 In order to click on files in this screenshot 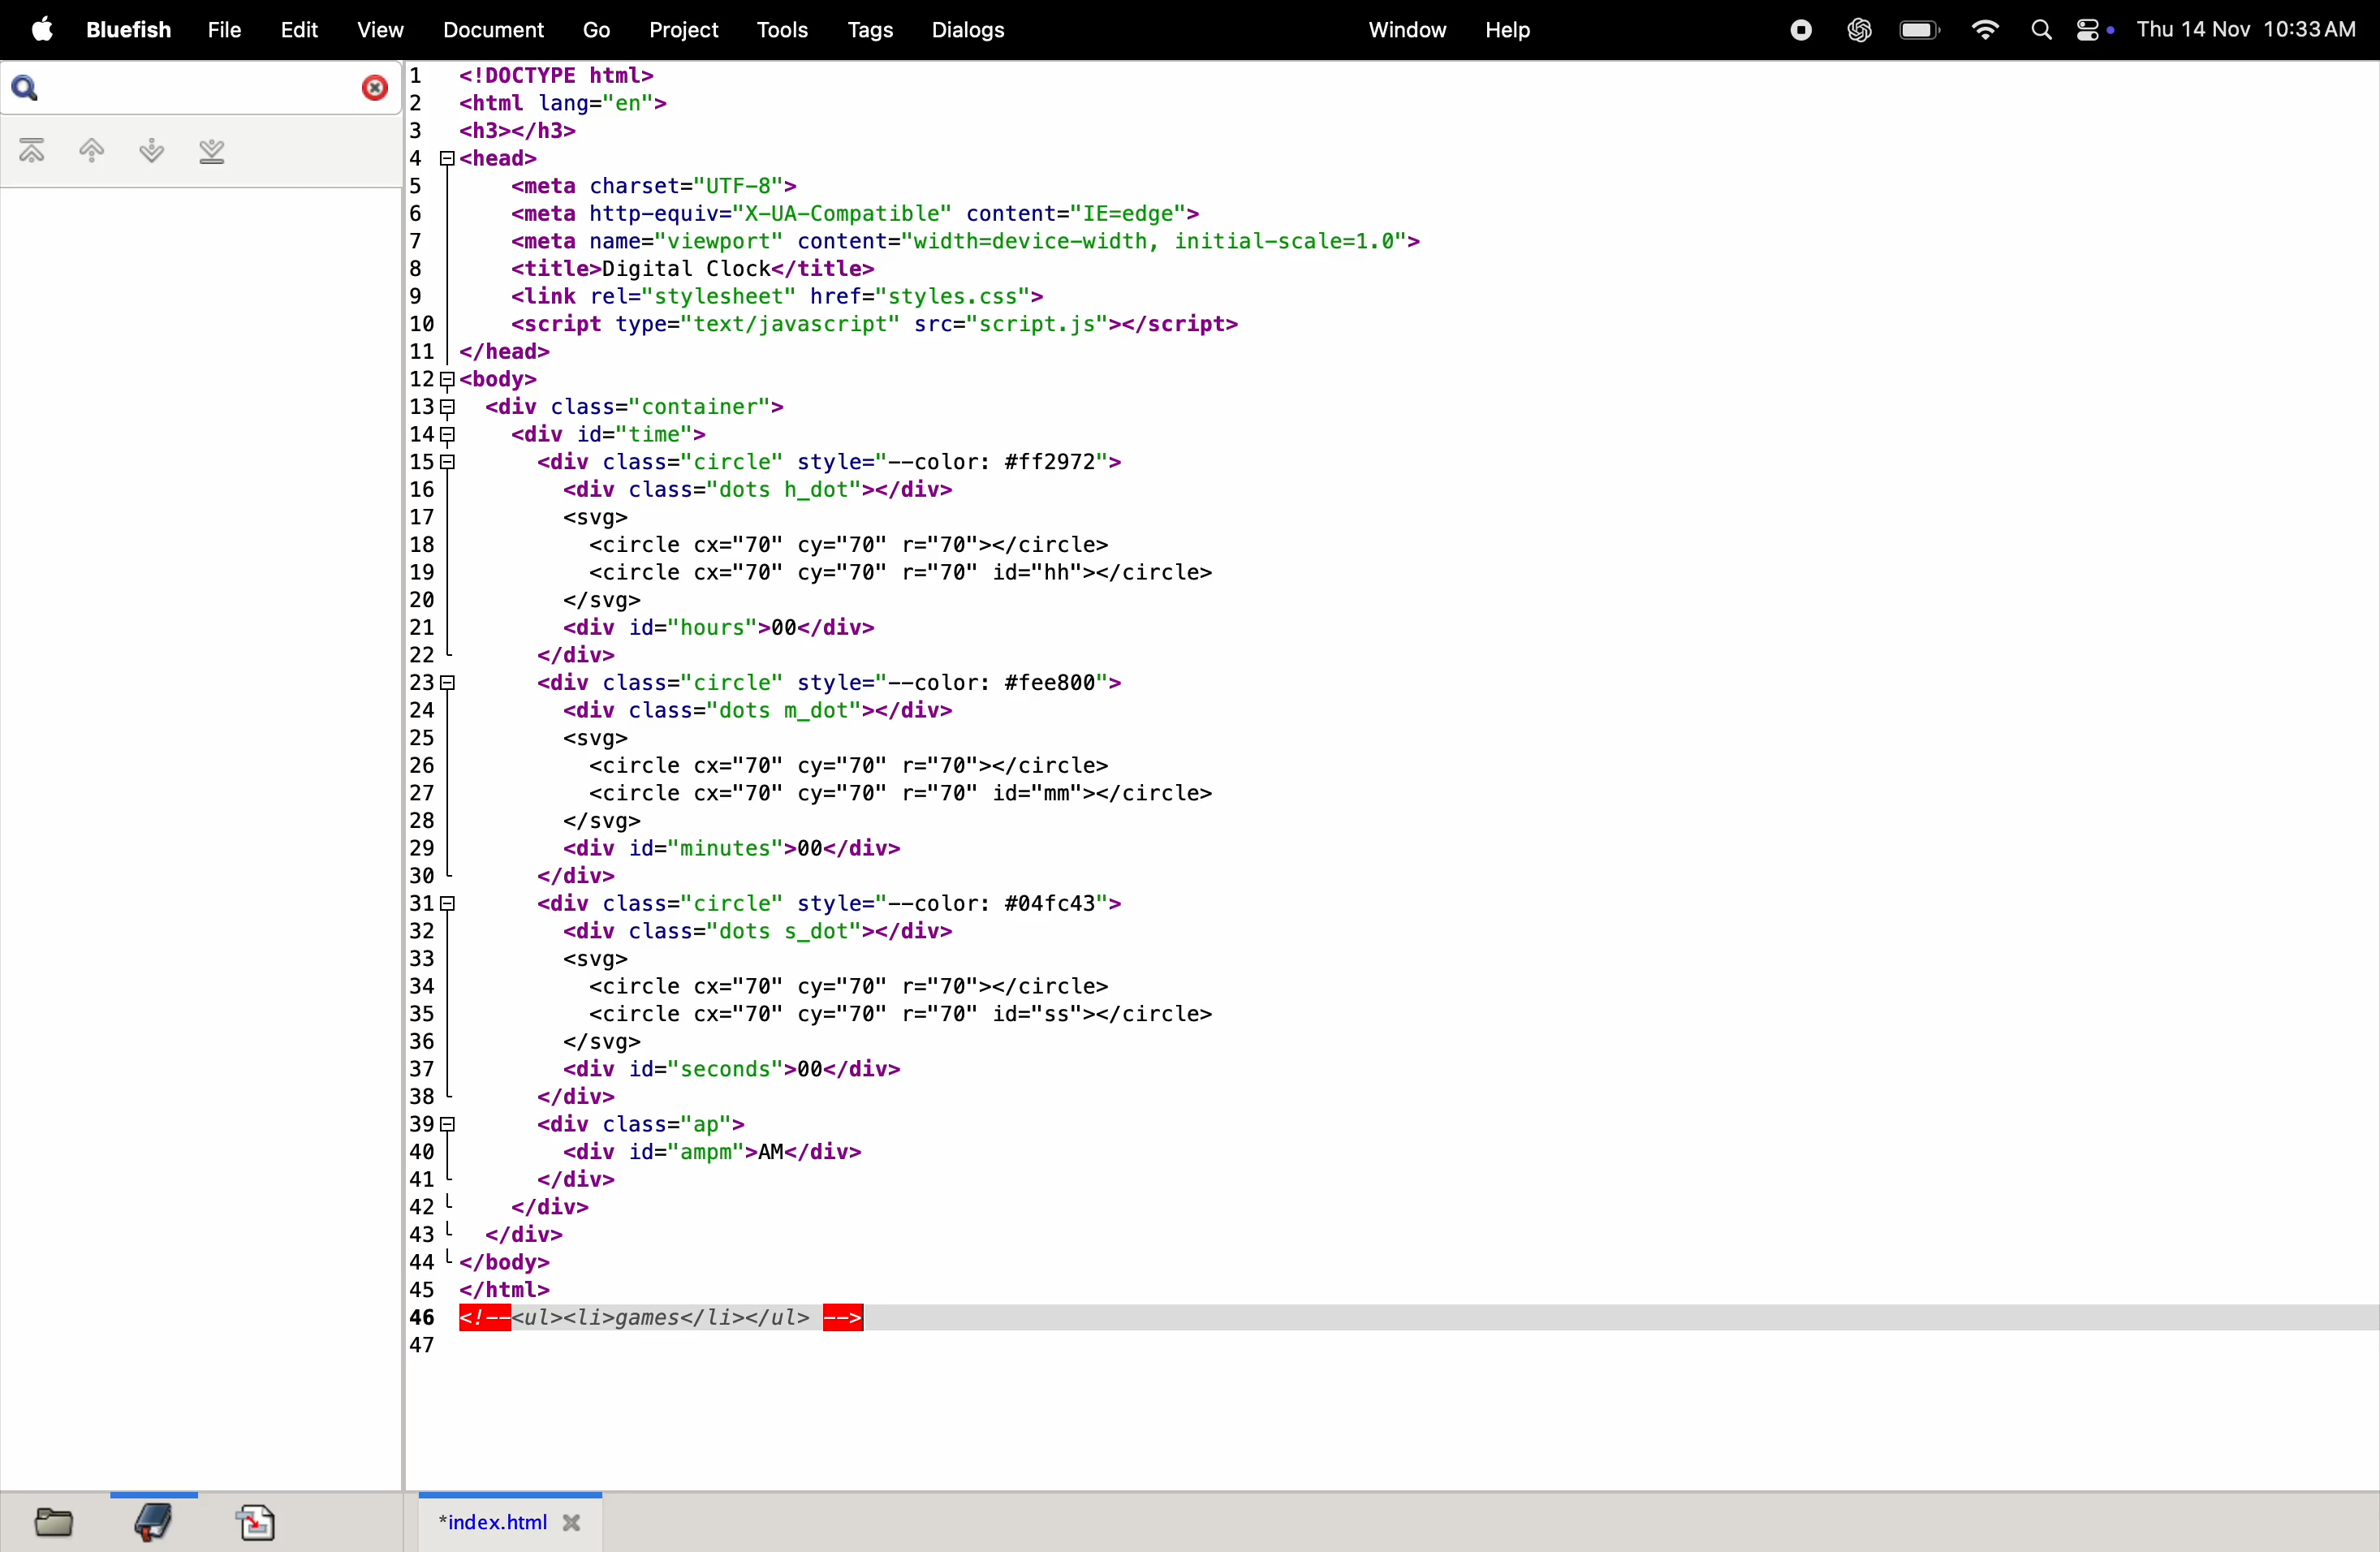, I will do `click(60, 1521)`.